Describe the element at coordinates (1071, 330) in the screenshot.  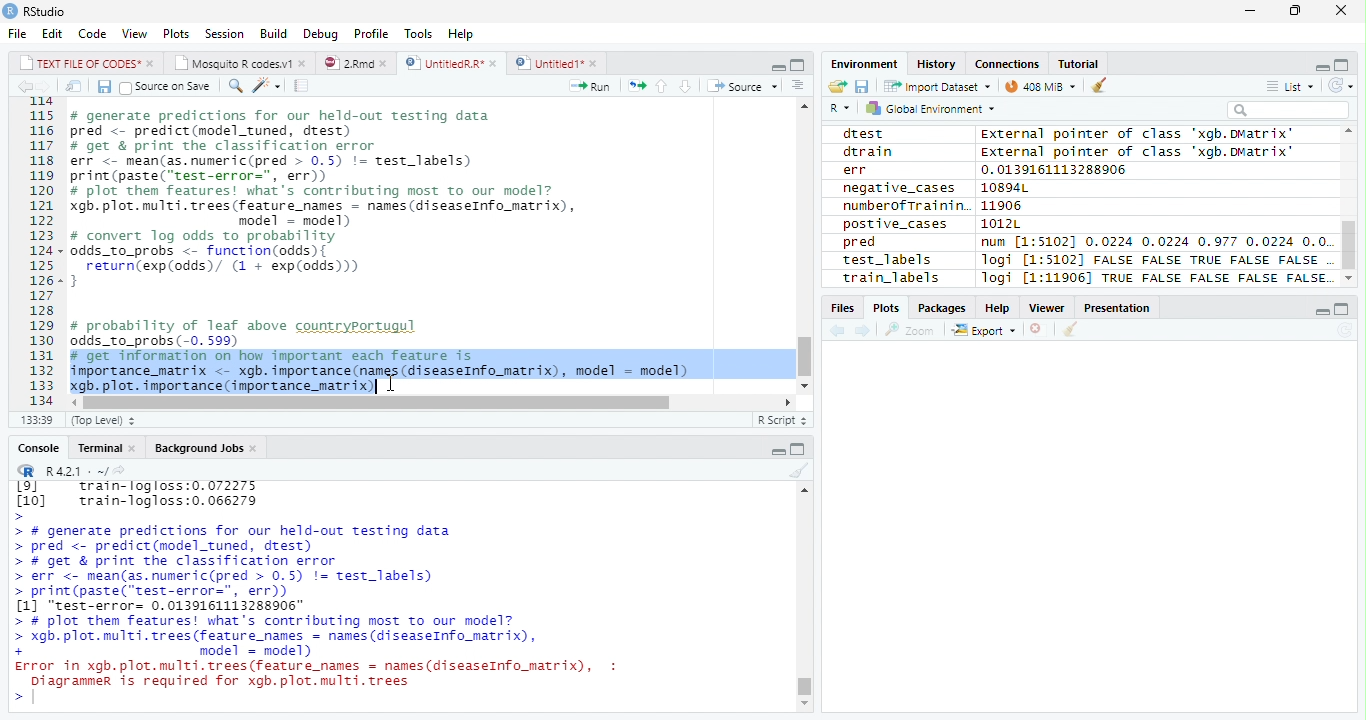
I see `Clean` at that location.